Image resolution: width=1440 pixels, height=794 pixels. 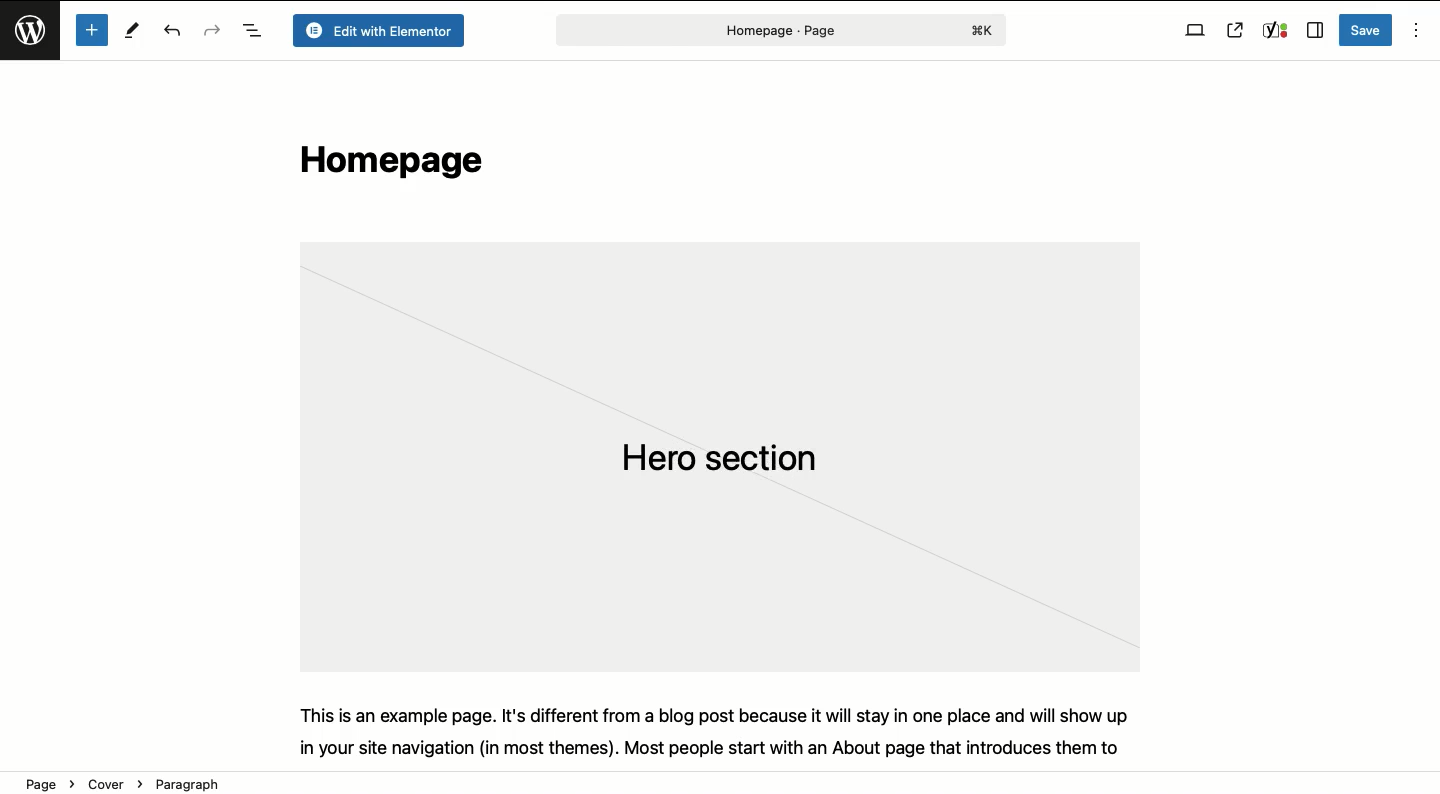 What do you see at coordinates (1367, 30) in the screenshot?
I see `Save` at bounding box center [1367, 30].